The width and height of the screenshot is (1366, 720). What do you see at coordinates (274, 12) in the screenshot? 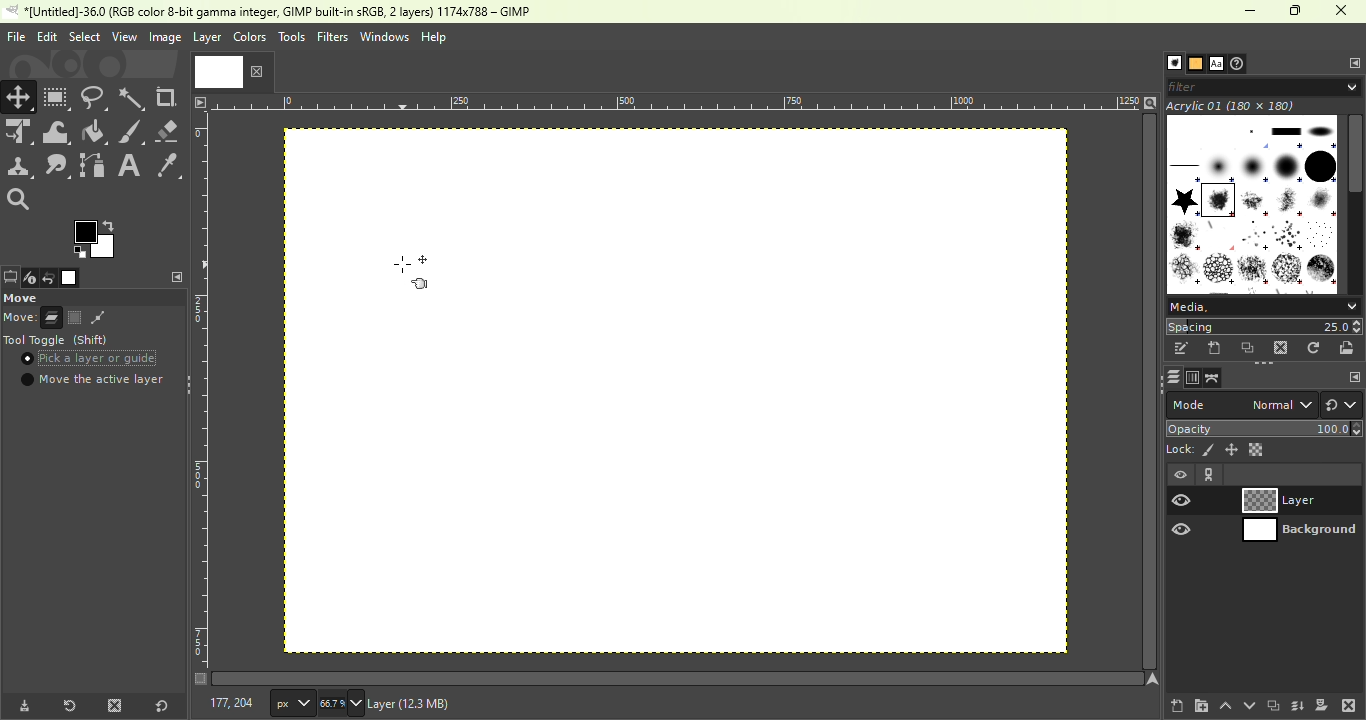
I see `untitled -36.0 (rgb color 8-bit gamma integer , gimp built in stgb, 1 layer) 1174x788 - gimp` at bounding box center [274, 12].